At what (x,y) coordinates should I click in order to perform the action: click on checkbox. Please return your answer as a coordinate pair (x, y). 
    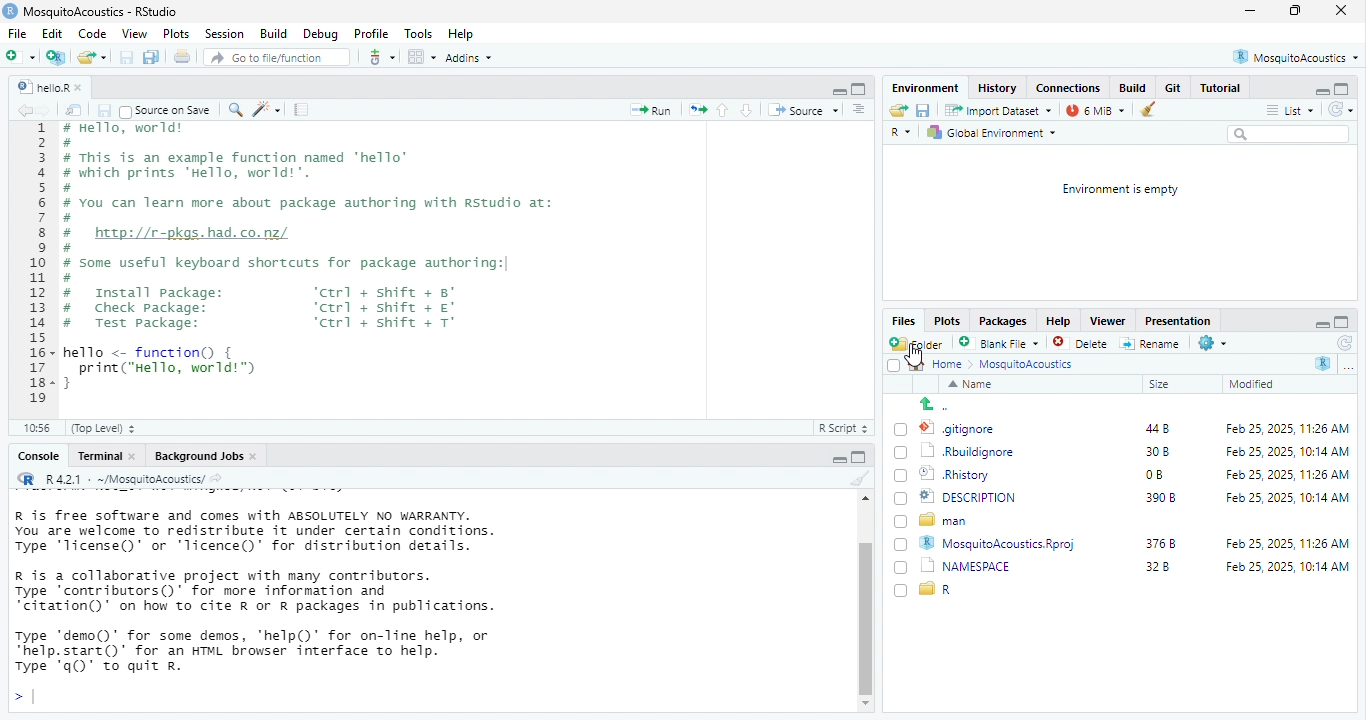
    Looking at the image, I should click on (890, 365).